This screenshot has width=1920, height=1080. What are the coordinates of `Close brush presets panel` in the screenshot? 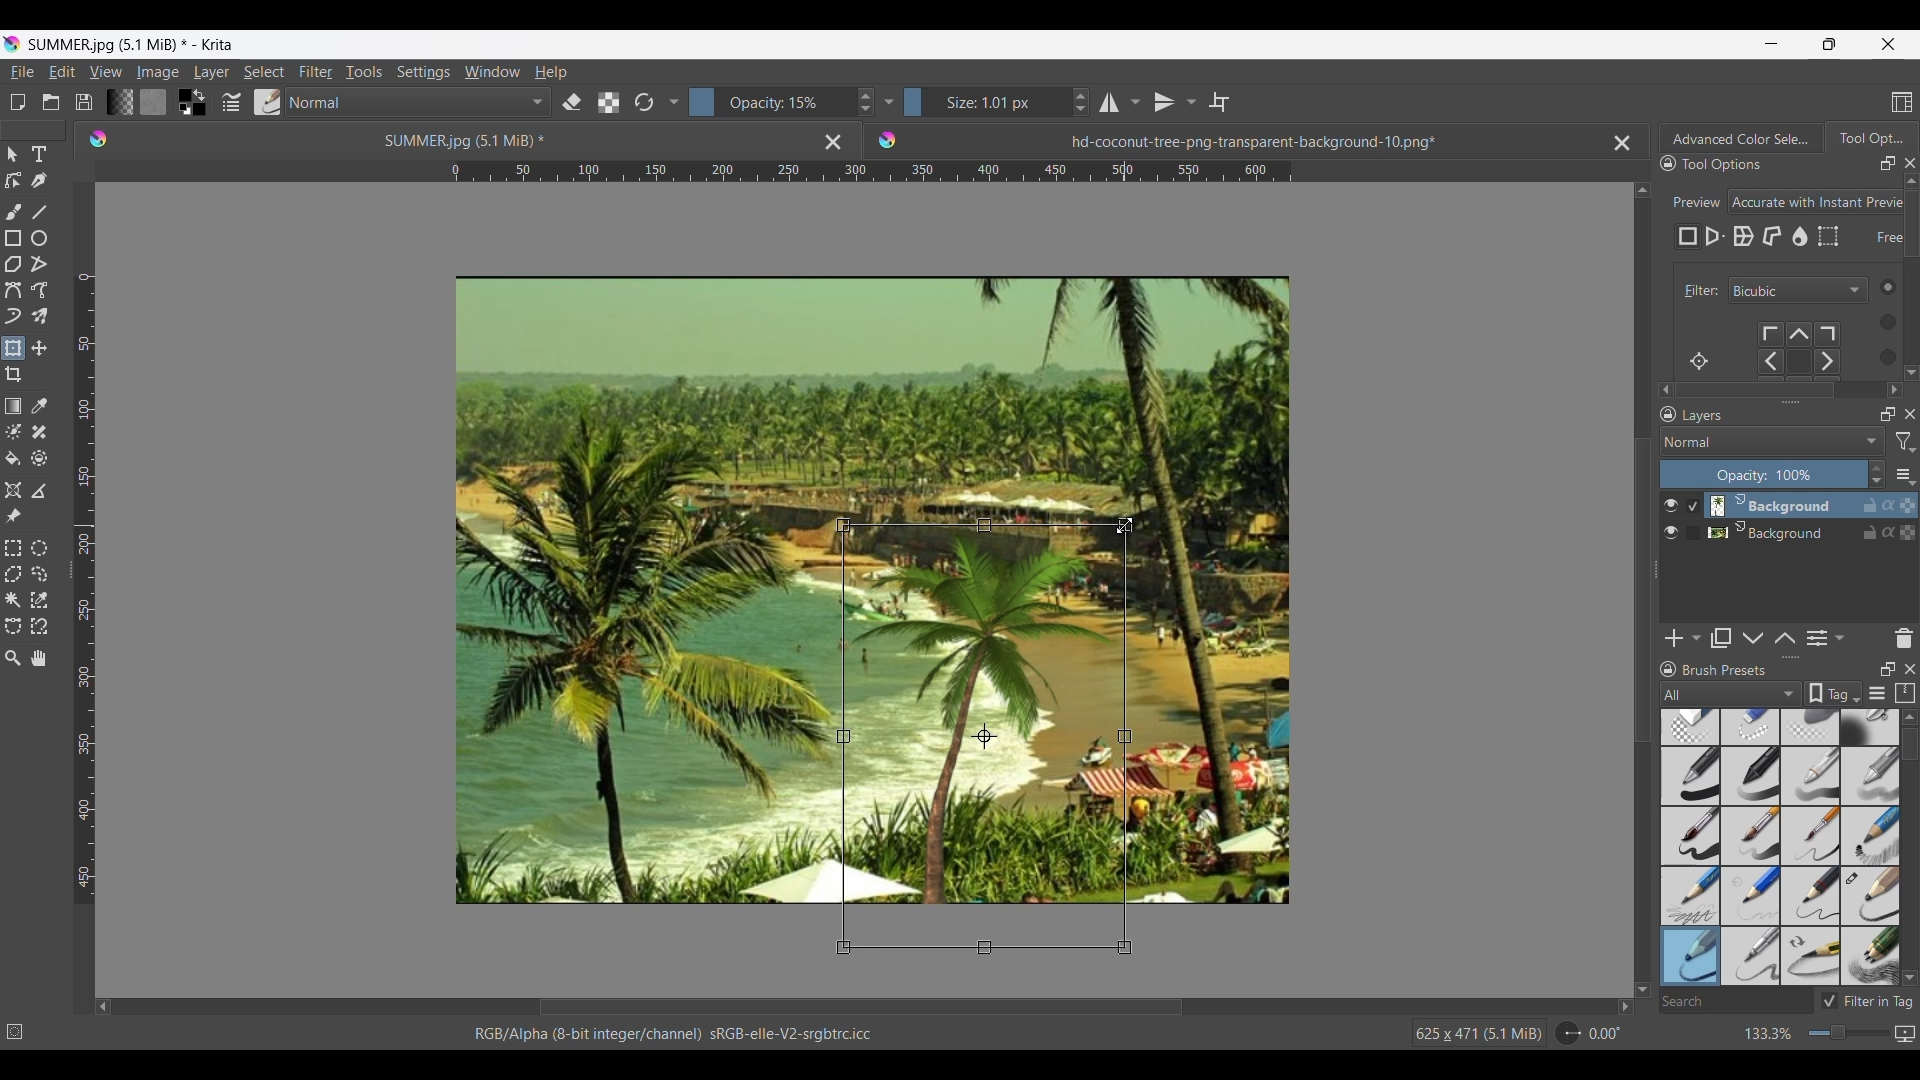 It's located at (1910, 669).